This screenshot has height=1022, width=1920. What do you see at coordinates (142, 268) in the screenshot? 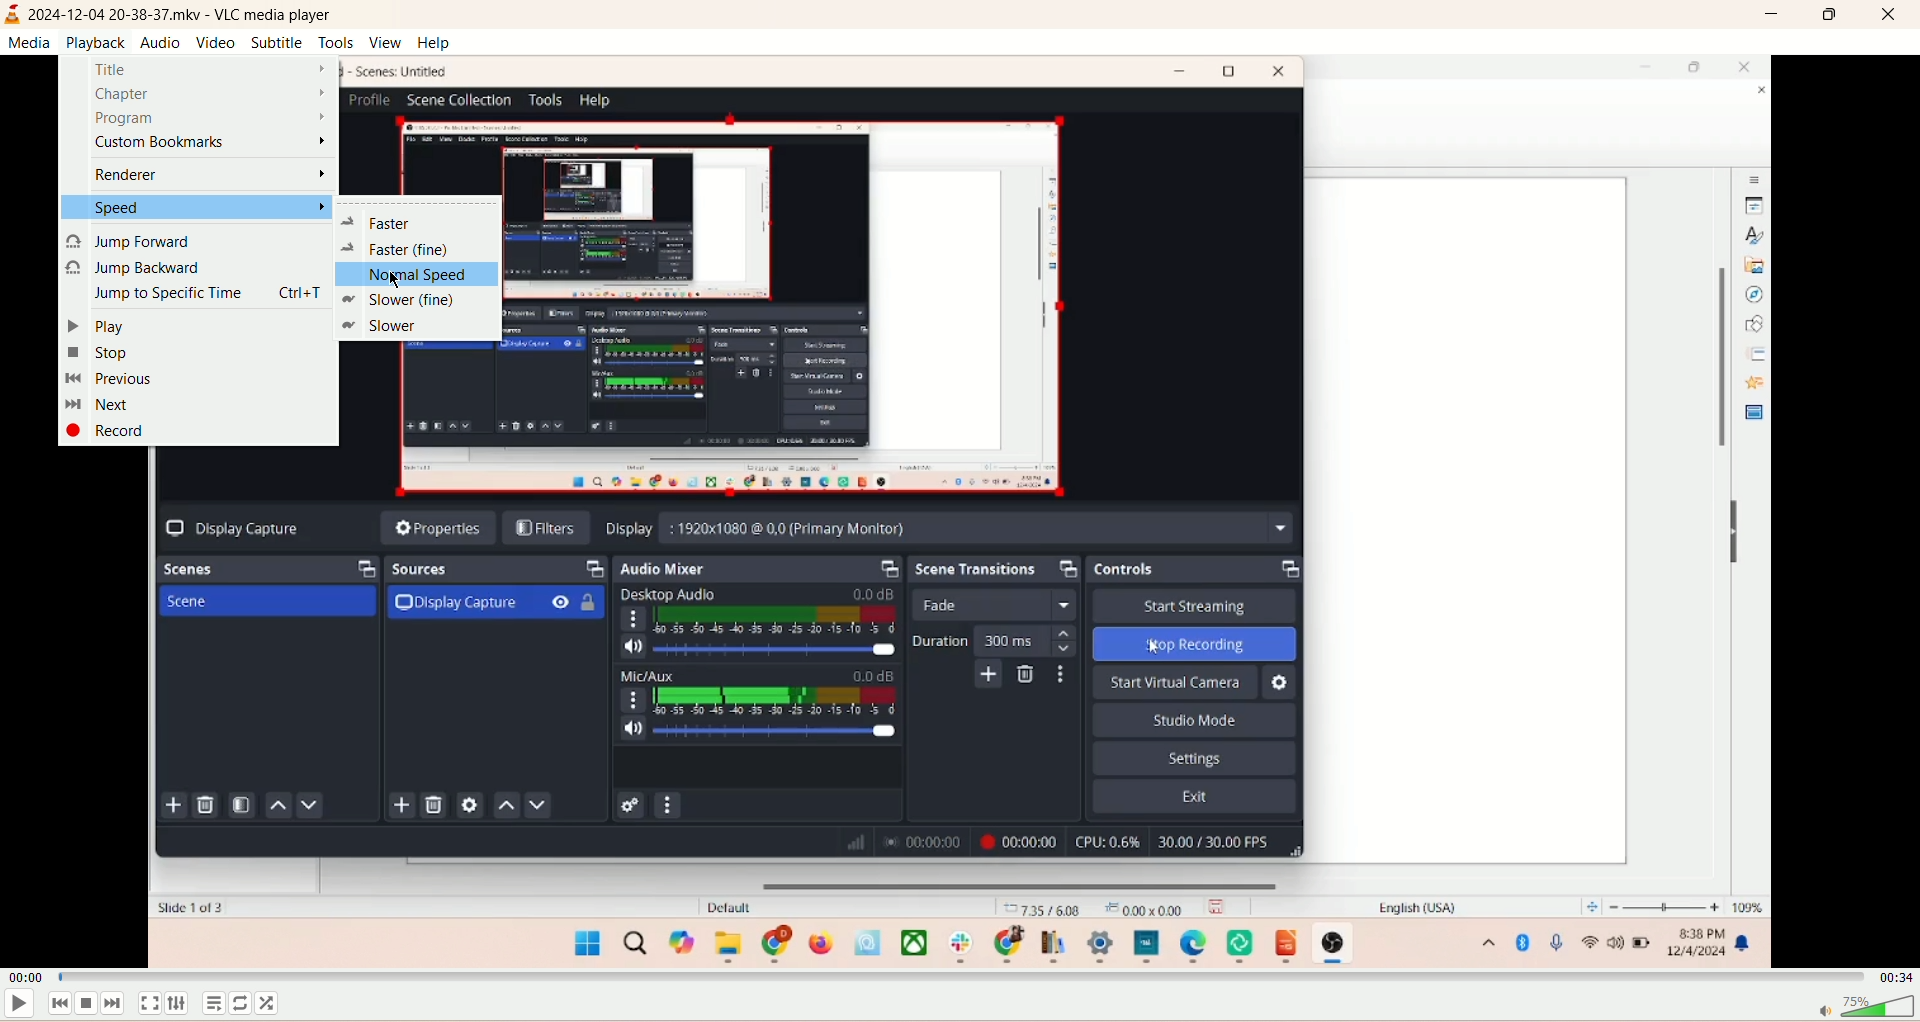
I see `jump backward` at bounding box center [142, 268].